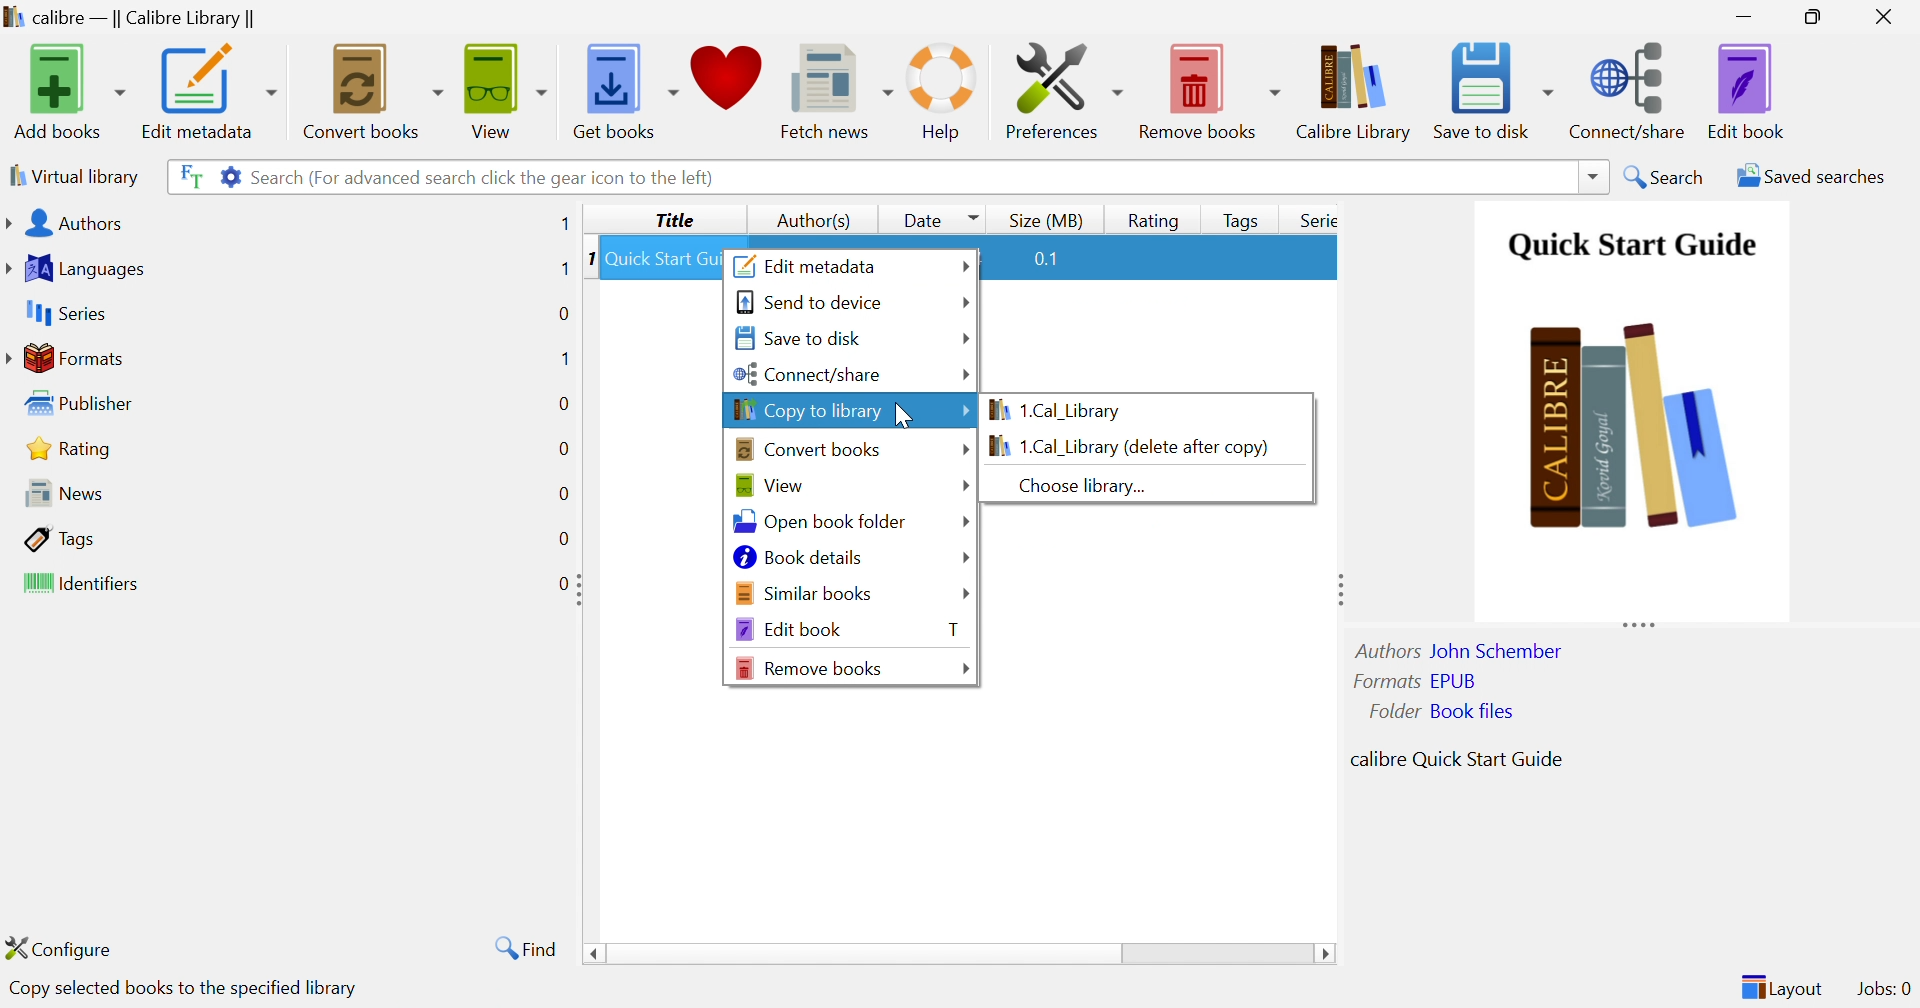 The height and width of the screenshot is (1008, 1920). I want to click on Similar books, so click(804, 591).